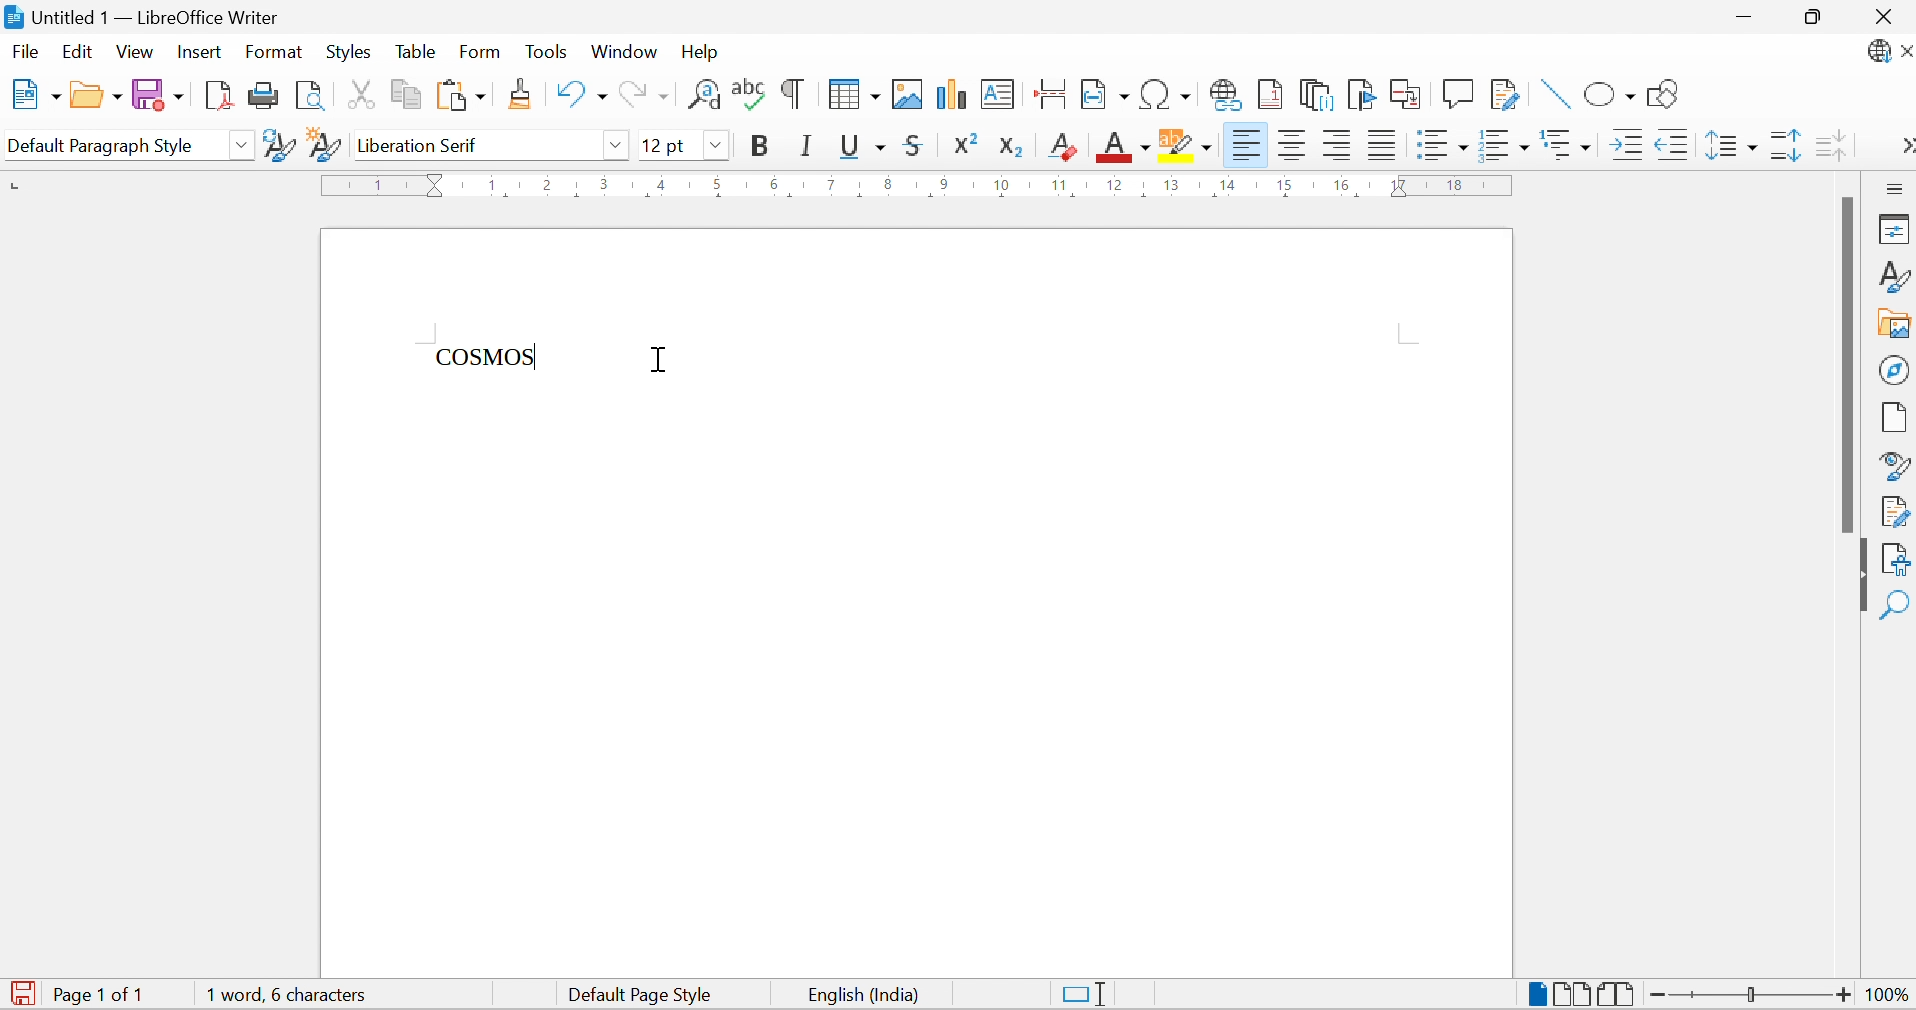 The image size is (1916, 1010). I want to click on Sidebar Settings, so click(1894, 189).